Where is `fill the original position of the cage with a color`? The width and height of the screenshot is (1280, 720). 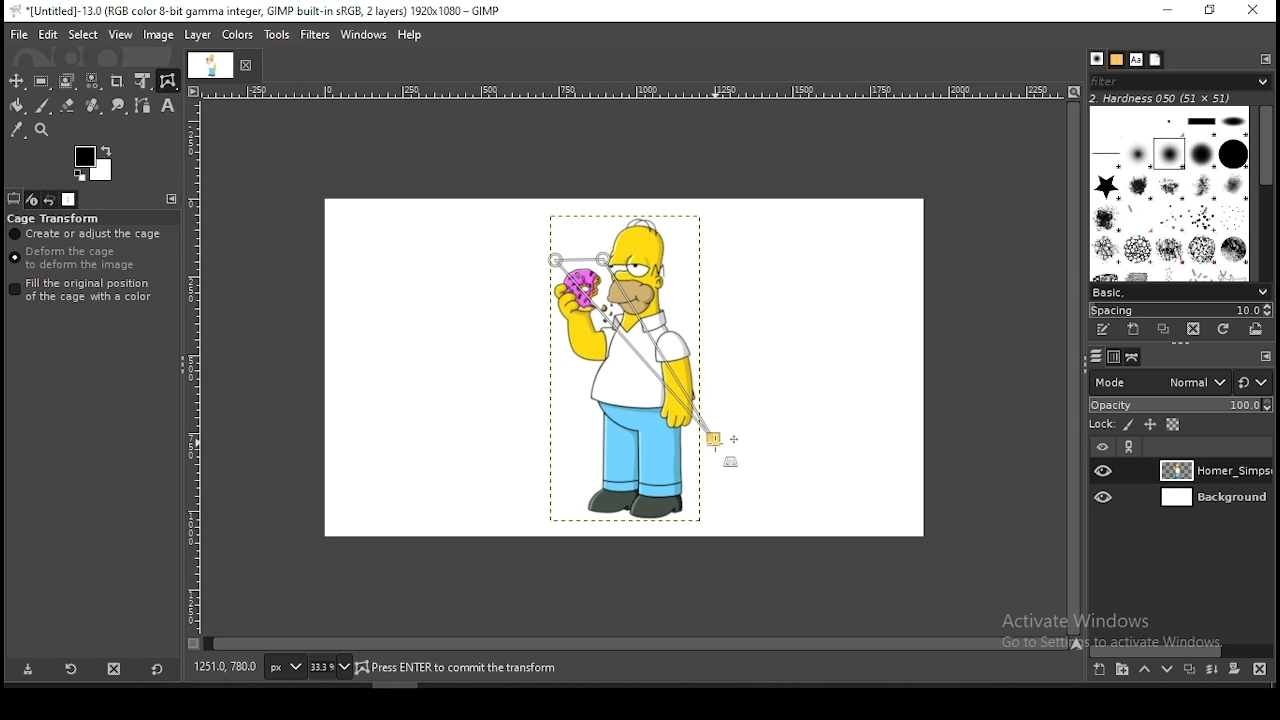
fill the original position of the cage with a color is located at coordinates (86, 290).